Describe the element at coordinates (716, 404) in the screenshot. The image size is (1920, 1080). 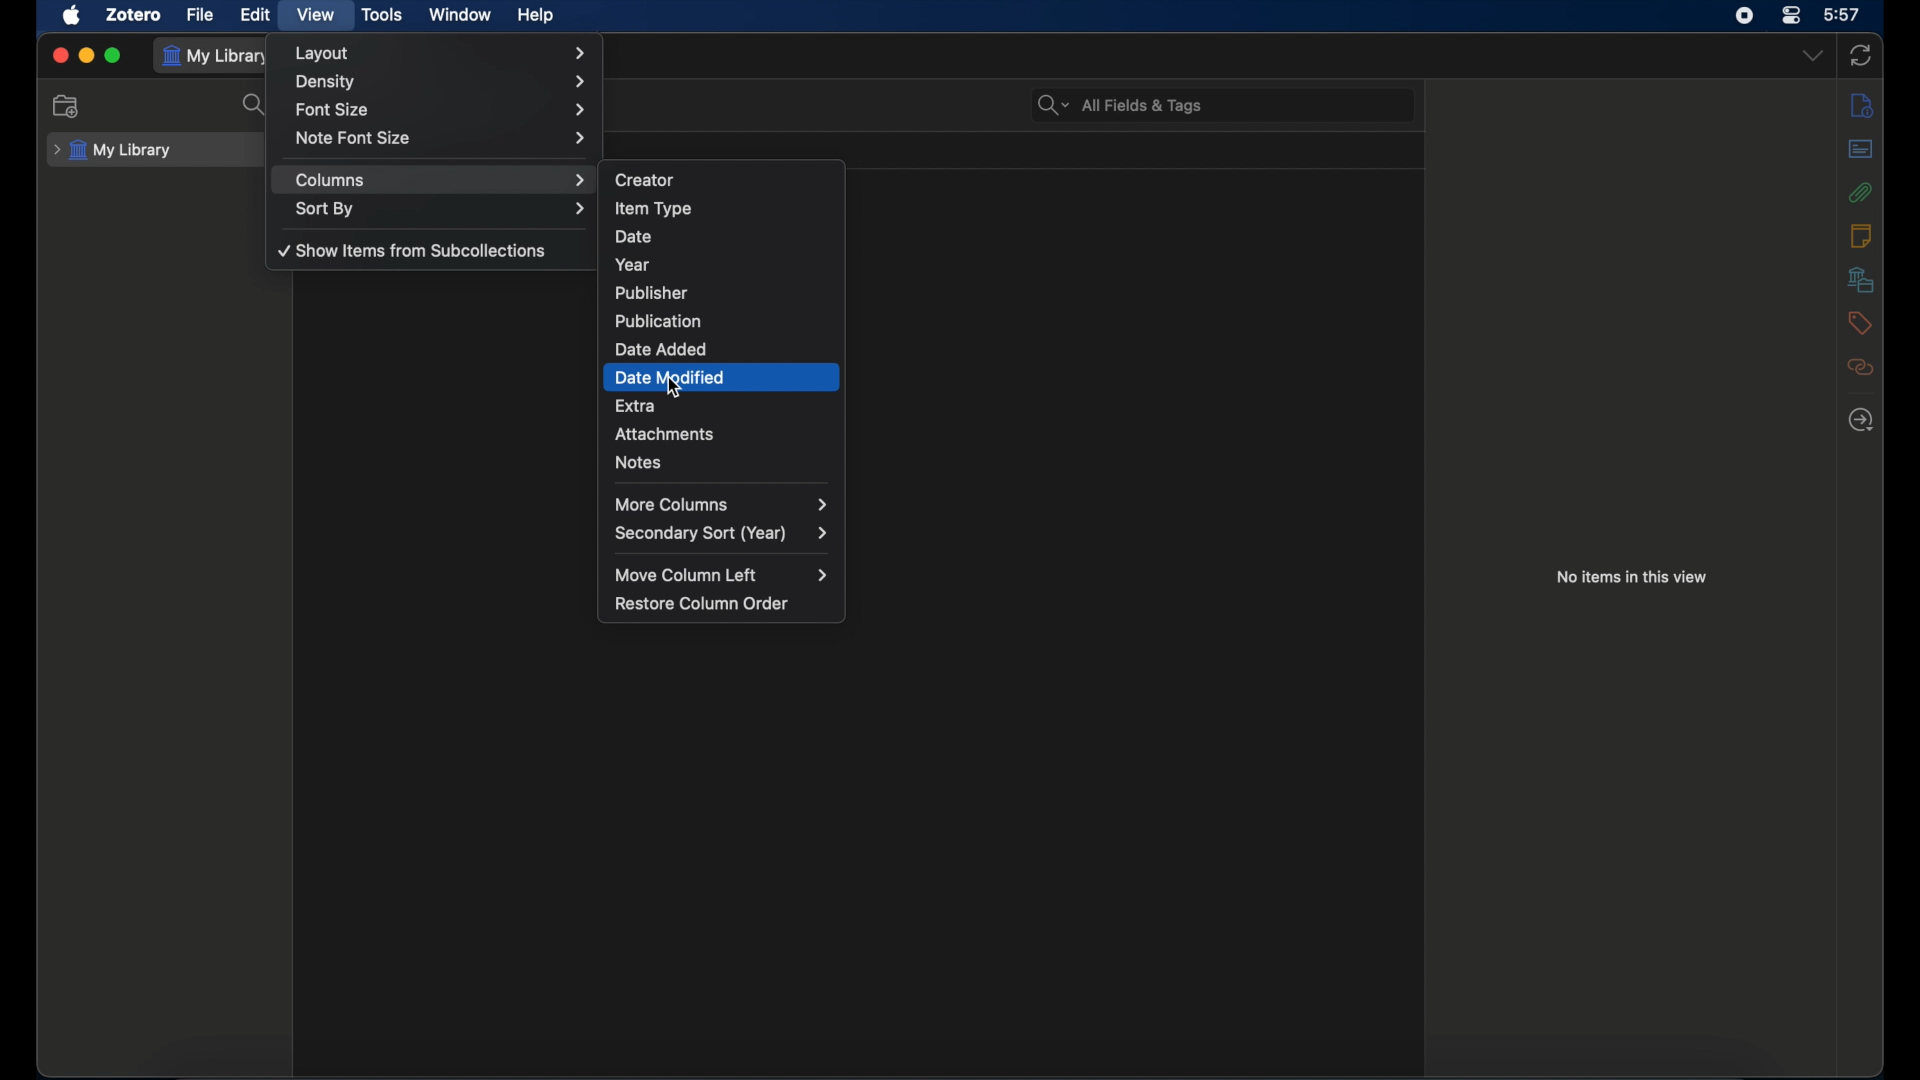
I see `extra` at that location.